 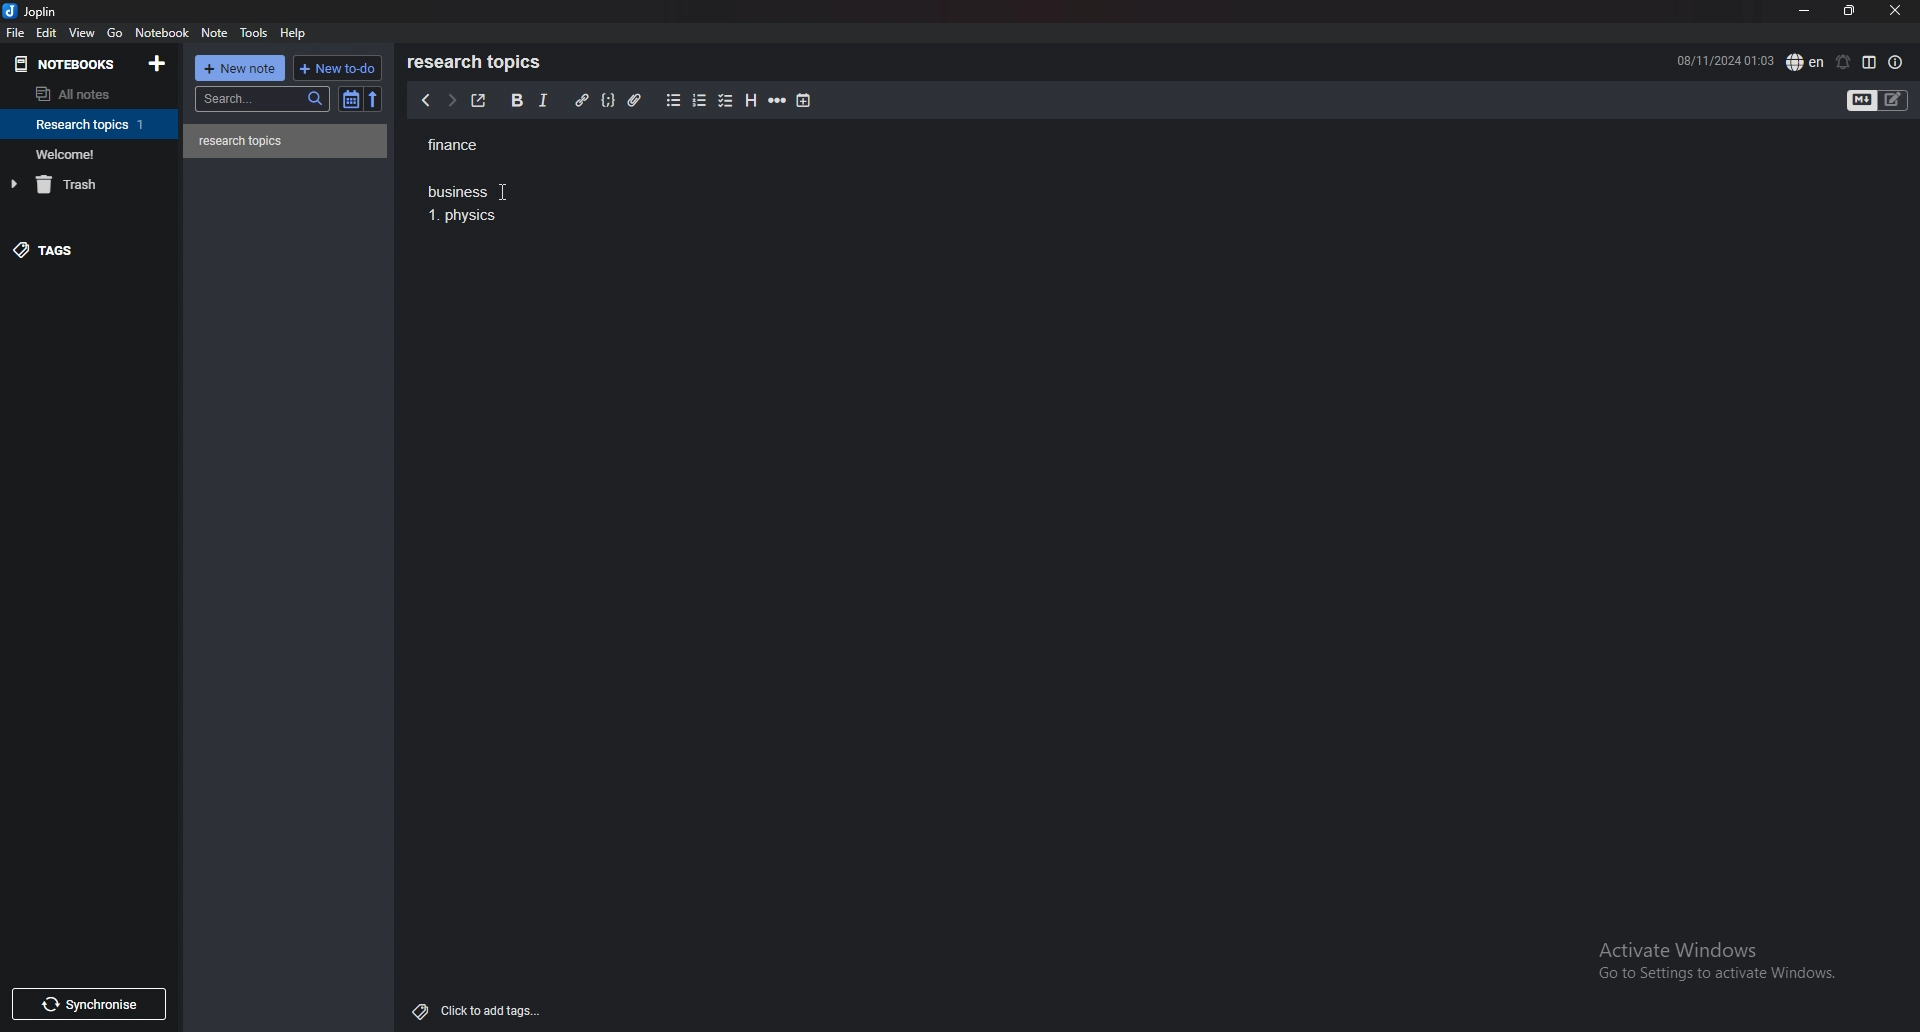 I want to click on note properties, so click(x=1896, y=62).